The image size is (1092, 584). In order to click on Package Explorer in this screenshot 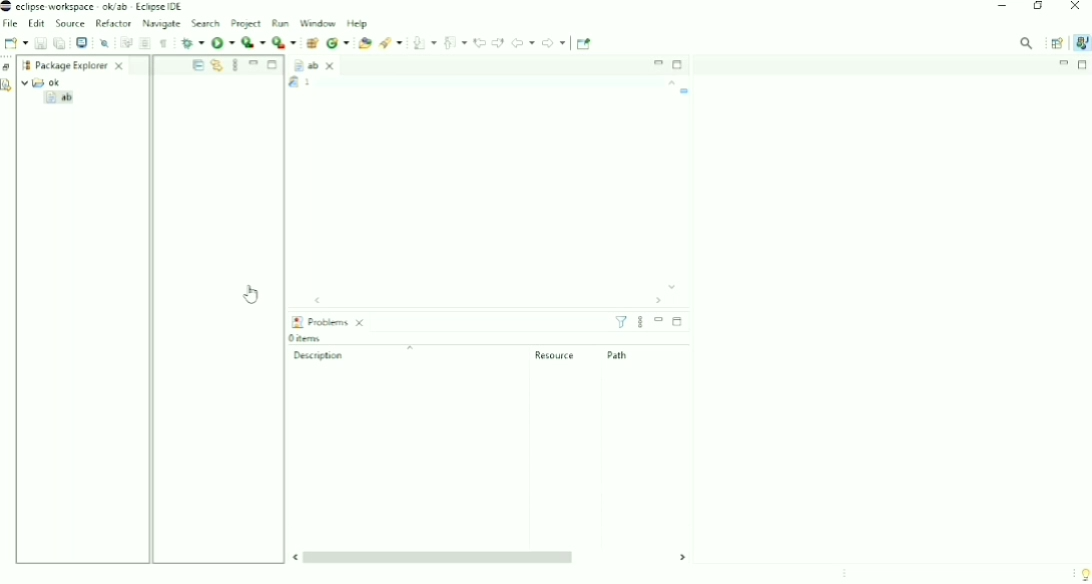, I will do `click(80, 65)`.